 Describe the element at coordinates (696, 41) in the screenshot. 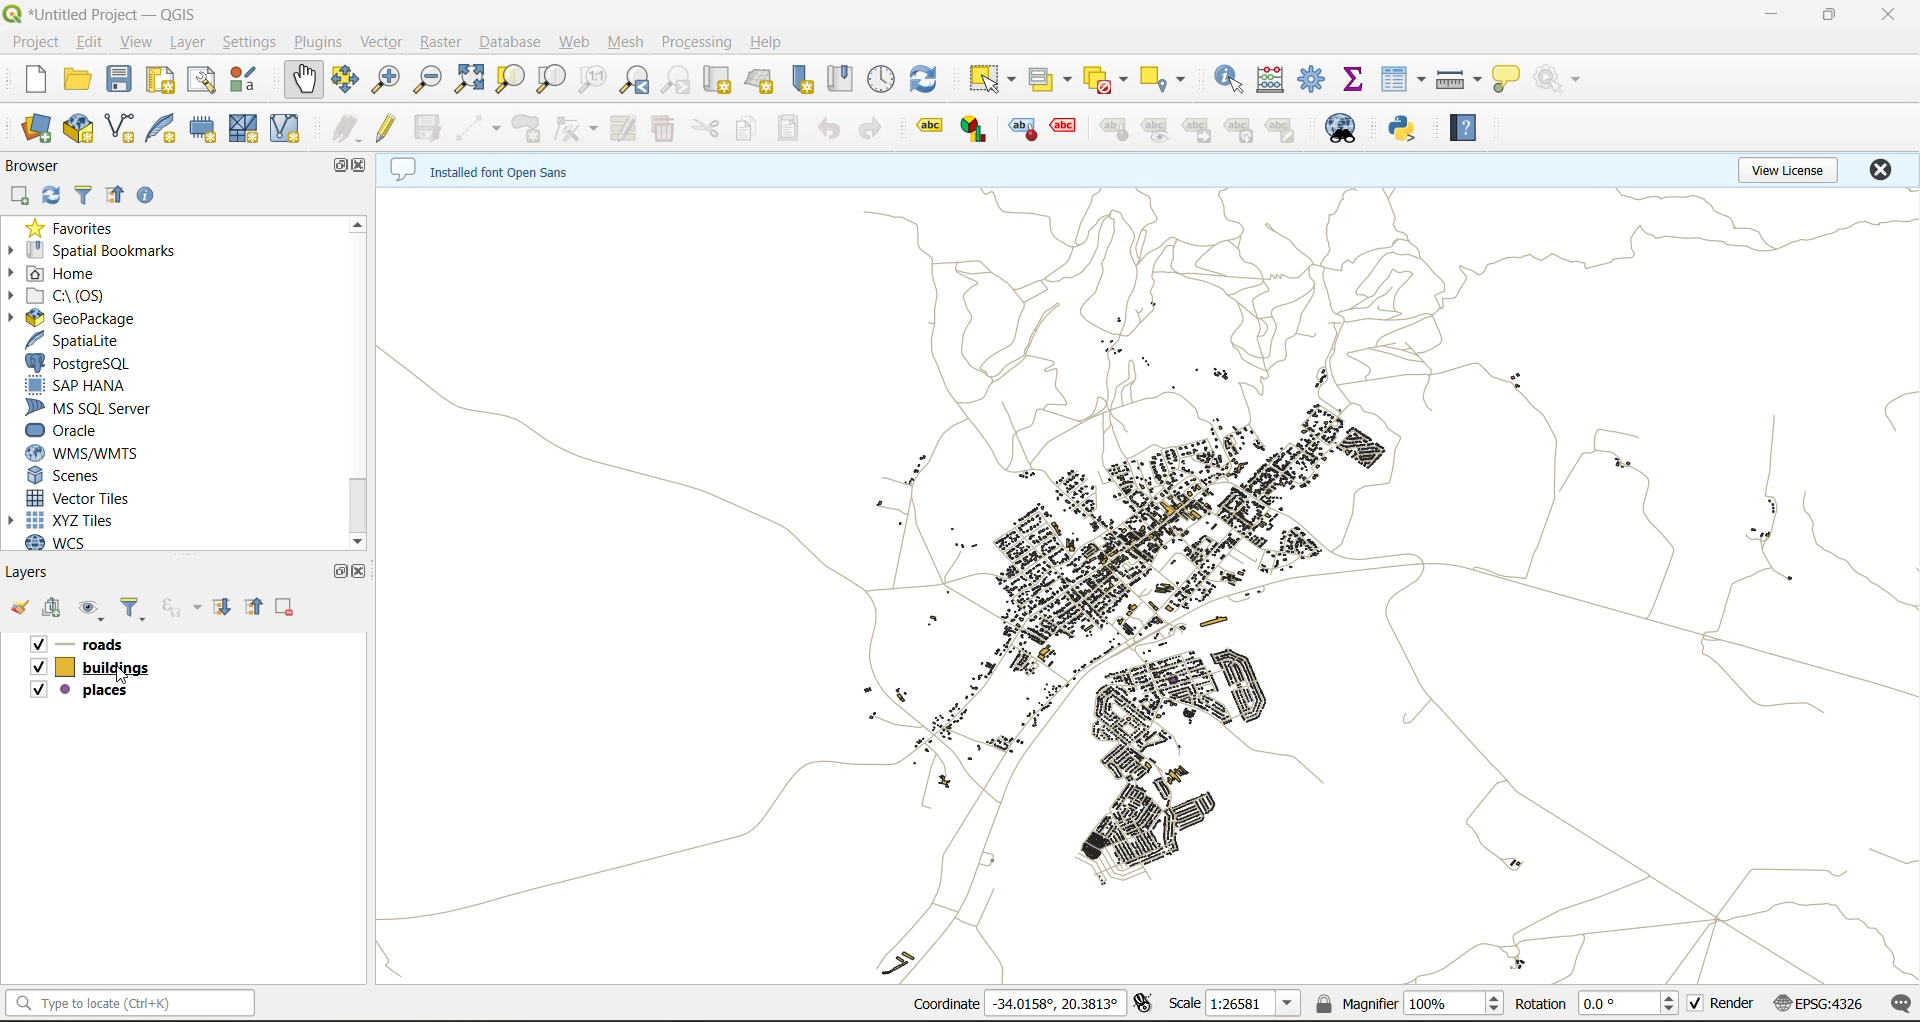

I see `processing` at that location.